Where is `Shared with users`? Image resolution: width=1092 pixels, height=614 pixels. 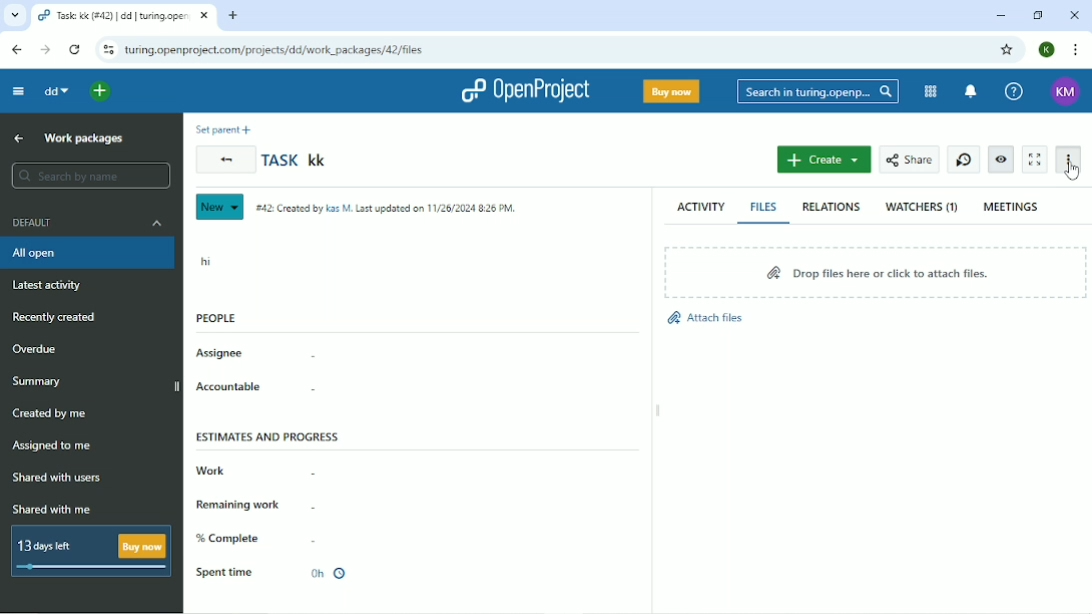 Shared with users is located at coordinates (59, 478).